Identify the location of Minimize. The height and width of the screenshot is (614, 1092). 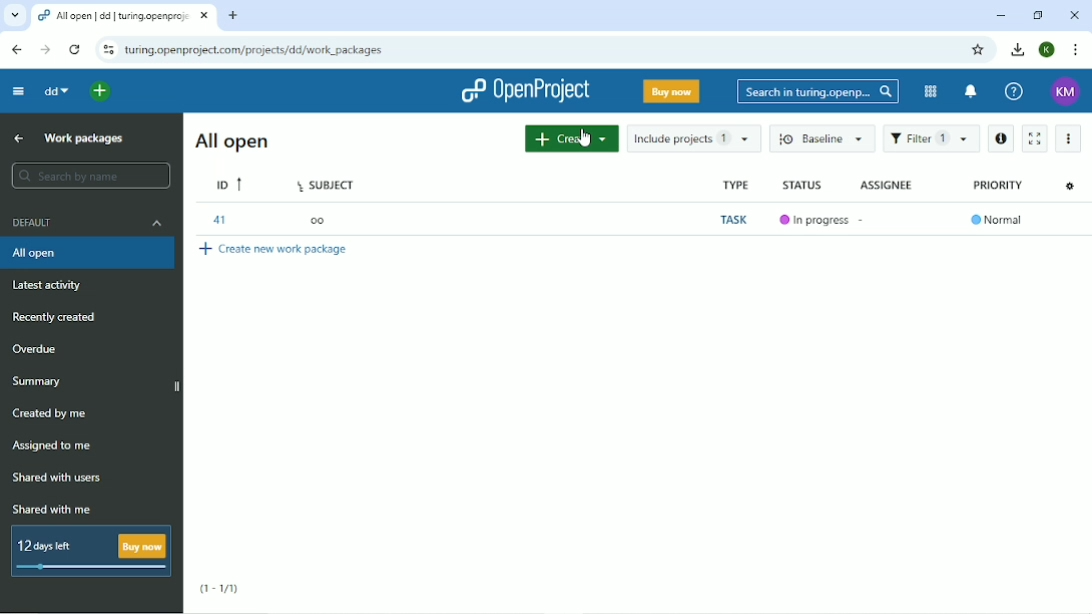
(1000, 17).